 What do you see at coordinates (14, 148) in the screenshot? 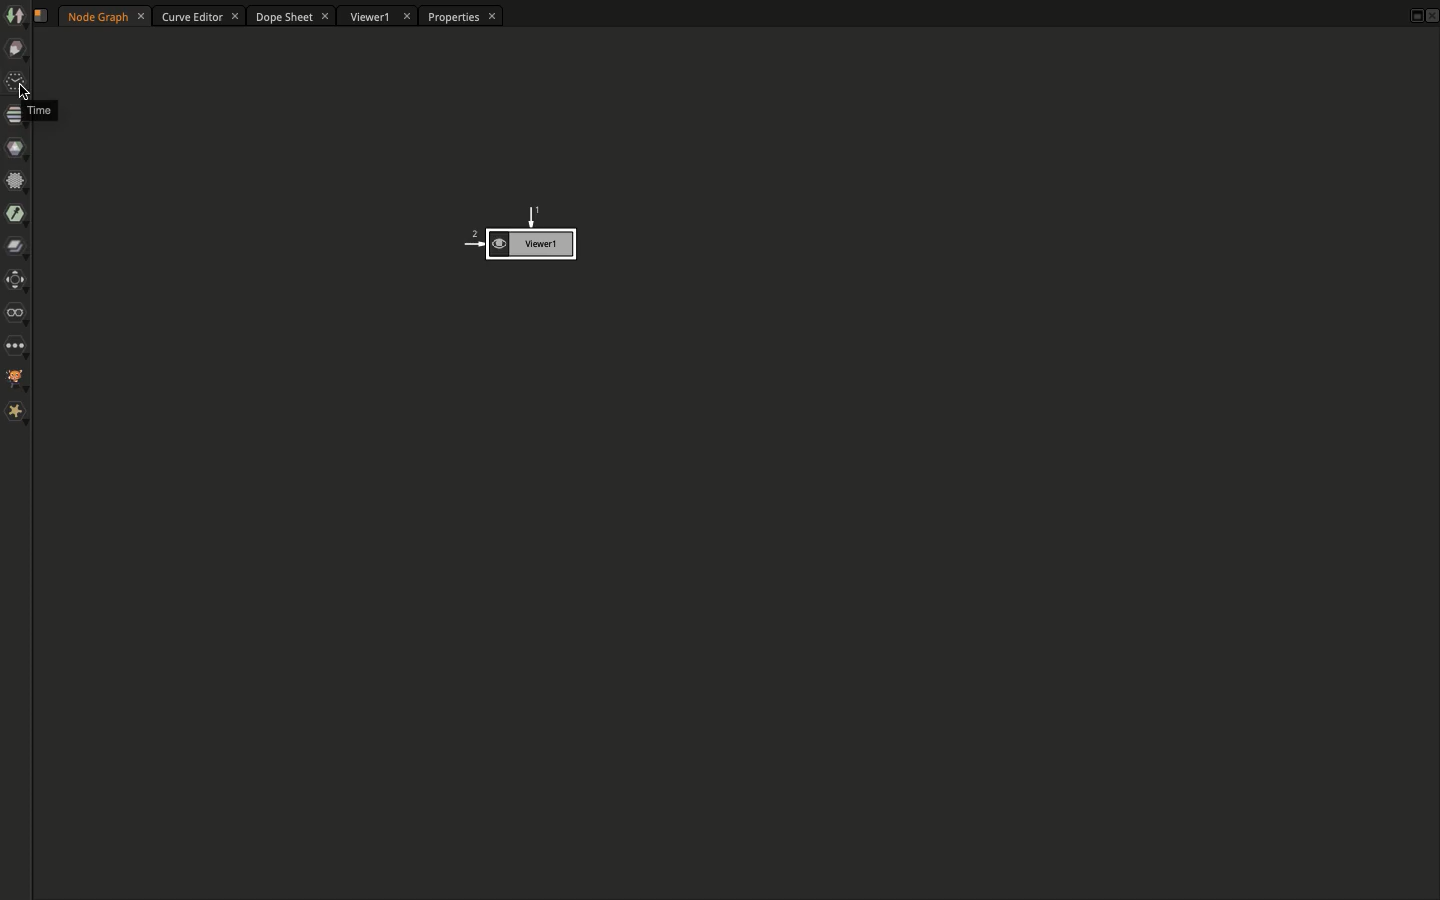
I see `Color` at bounding box center [14, 148].